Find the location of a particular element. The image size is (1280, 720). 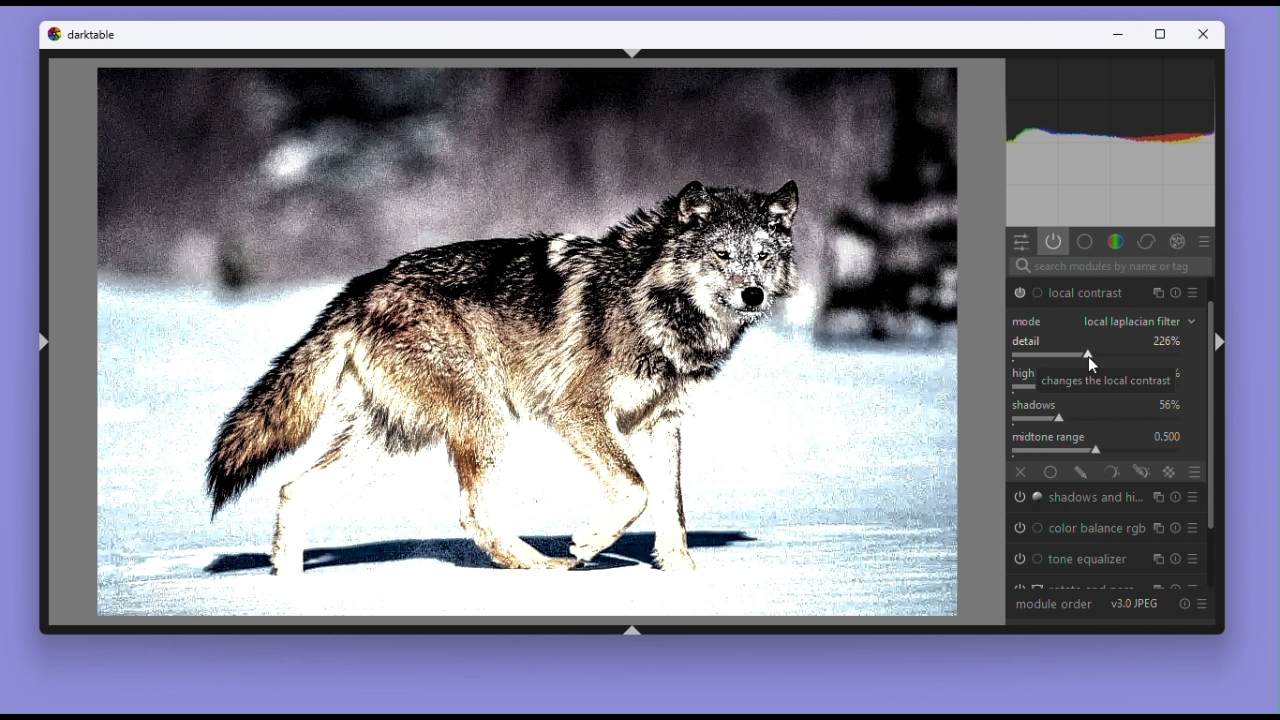

Correct is located at coordinates (1145, 241).